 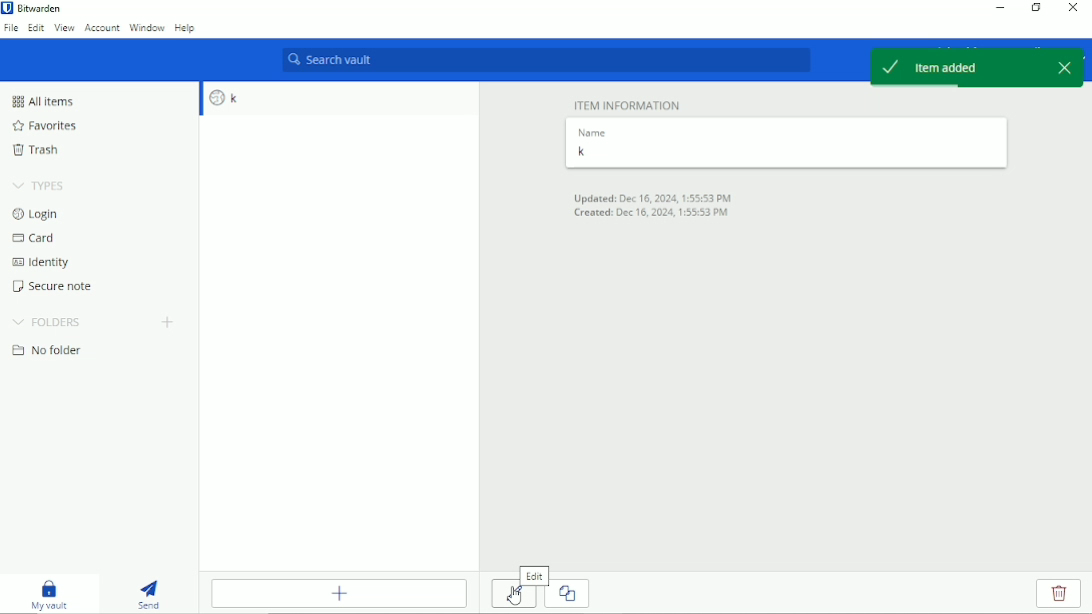 What do you see at coordinates (1036, 9) in the screenshot?
I see `Restore down` at bounding box center [1036, 9].